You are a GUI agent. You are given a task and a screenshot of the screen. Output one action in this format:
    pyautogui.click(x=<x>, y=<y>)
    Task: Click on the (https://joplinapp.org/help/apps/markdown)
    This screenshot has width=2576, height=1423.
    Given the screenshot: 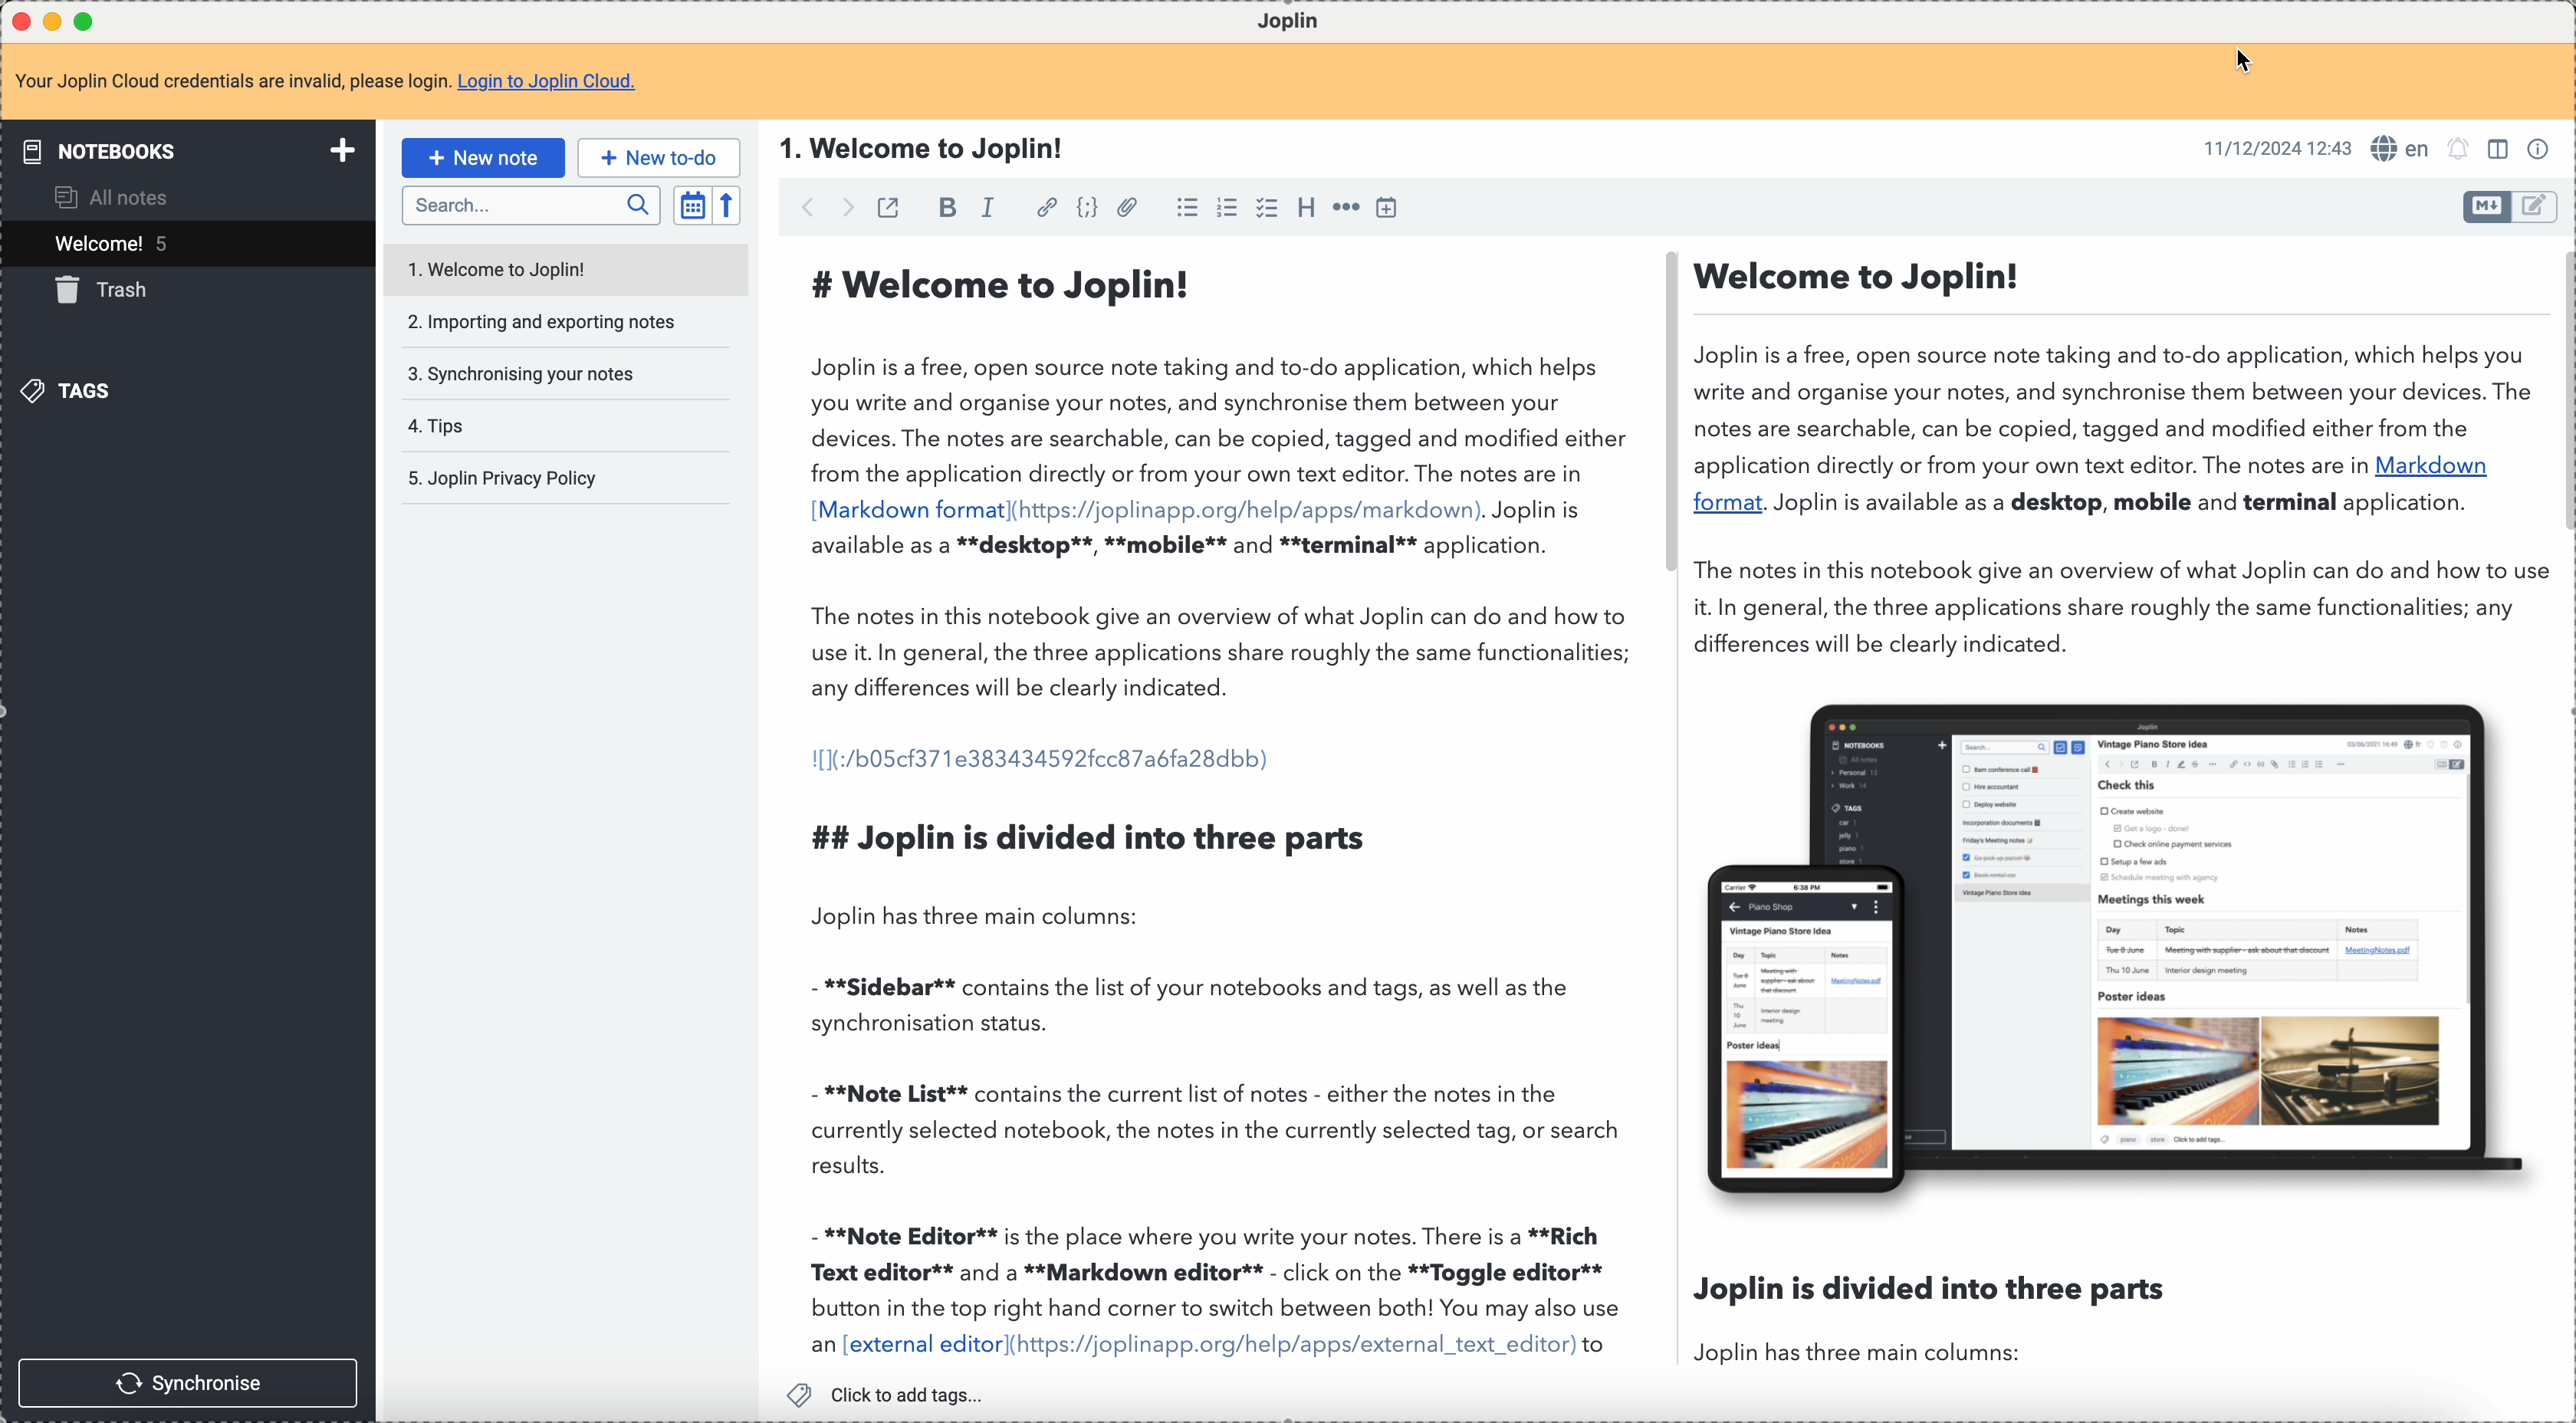 What is the action you would take?
    pyautogui.click(x=1248, y=510)
    